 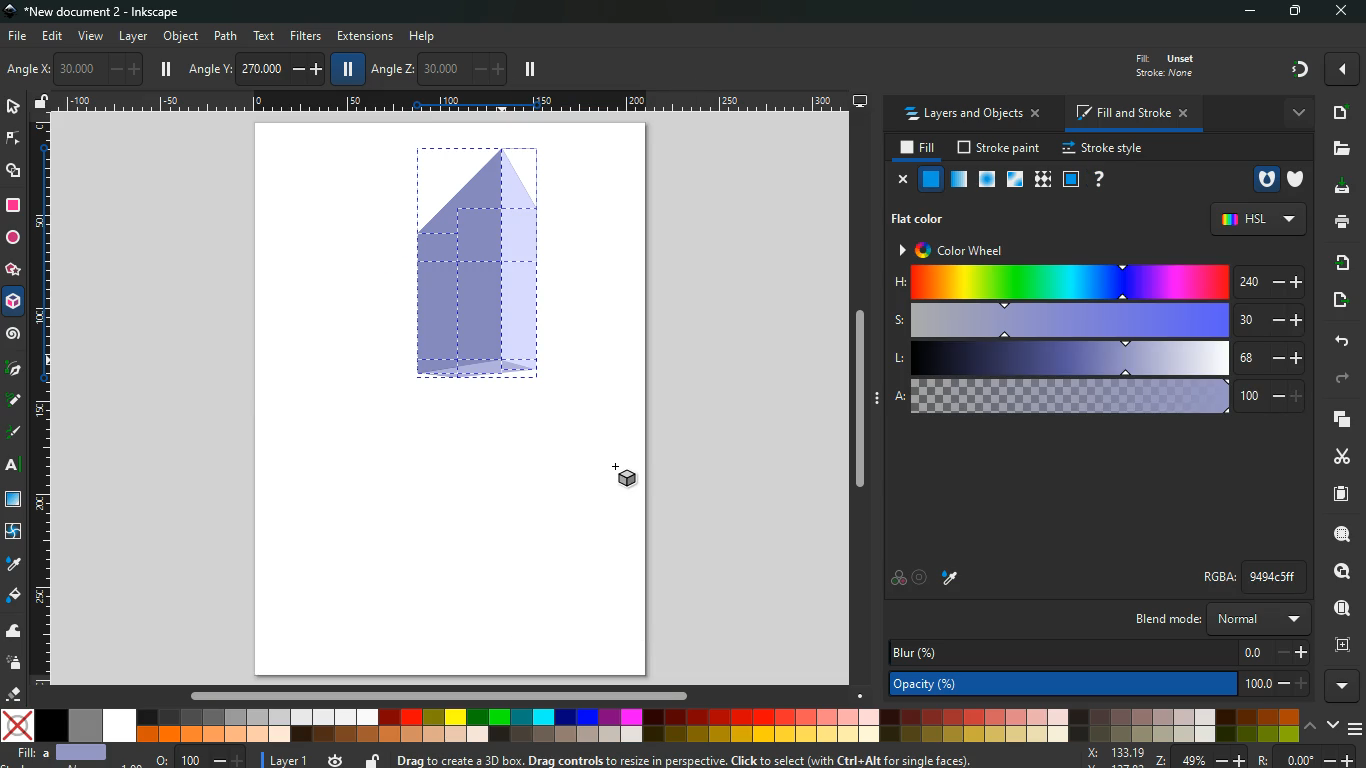 I want to click on drop, so click(x=12, y=563).